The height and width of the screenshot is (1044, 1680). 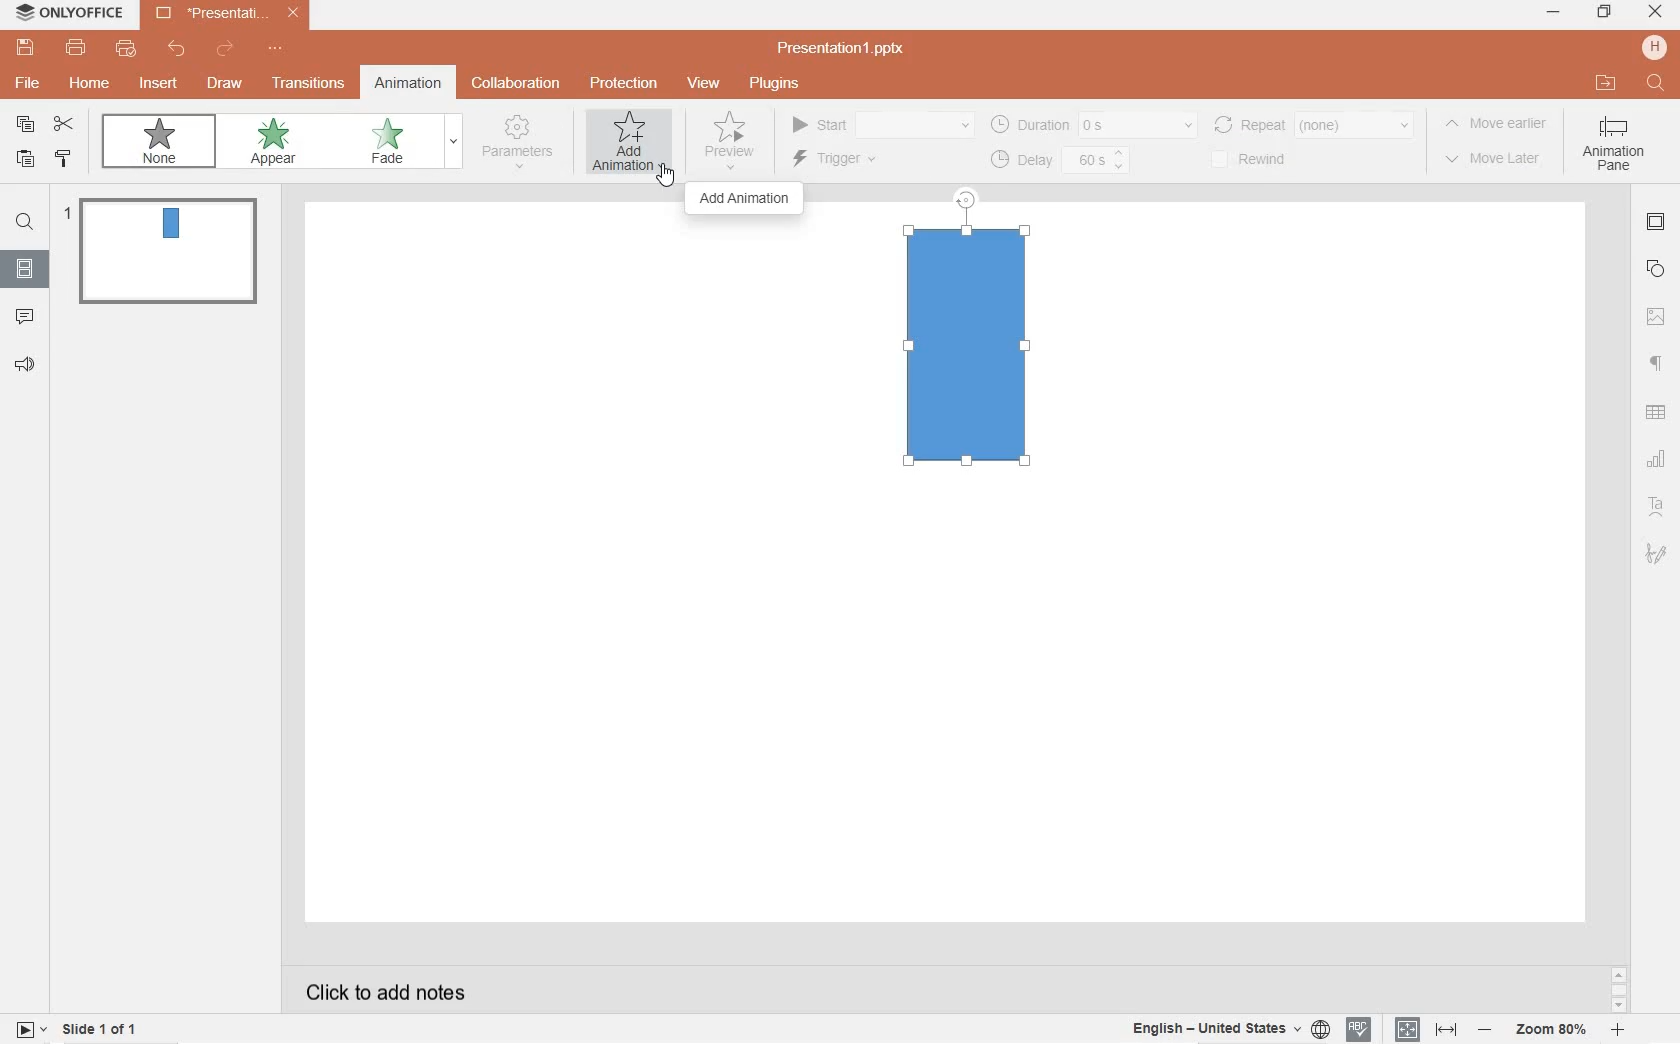 I want to click on cut, so click(x=64, y=125).